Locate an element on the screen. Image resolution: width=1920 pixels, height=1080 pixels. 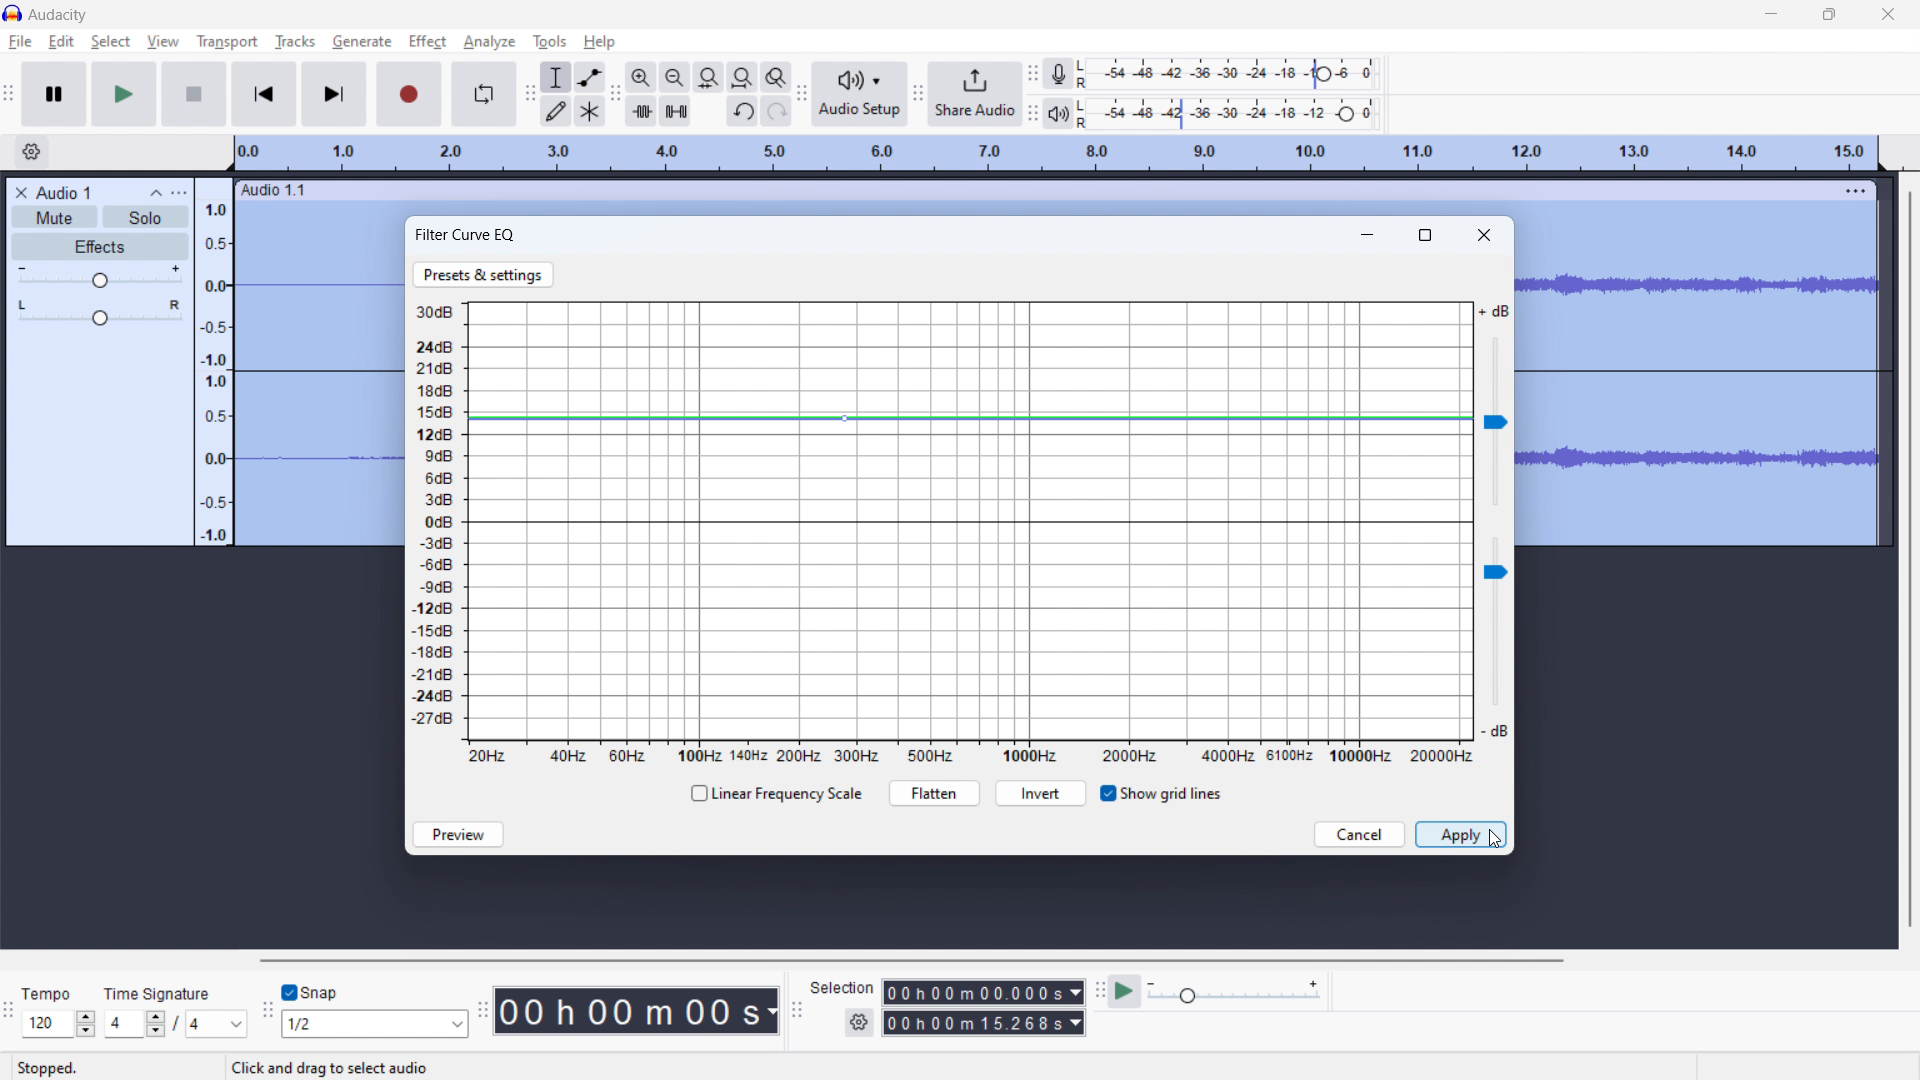
Tempo is located at coordinates (58, 994).